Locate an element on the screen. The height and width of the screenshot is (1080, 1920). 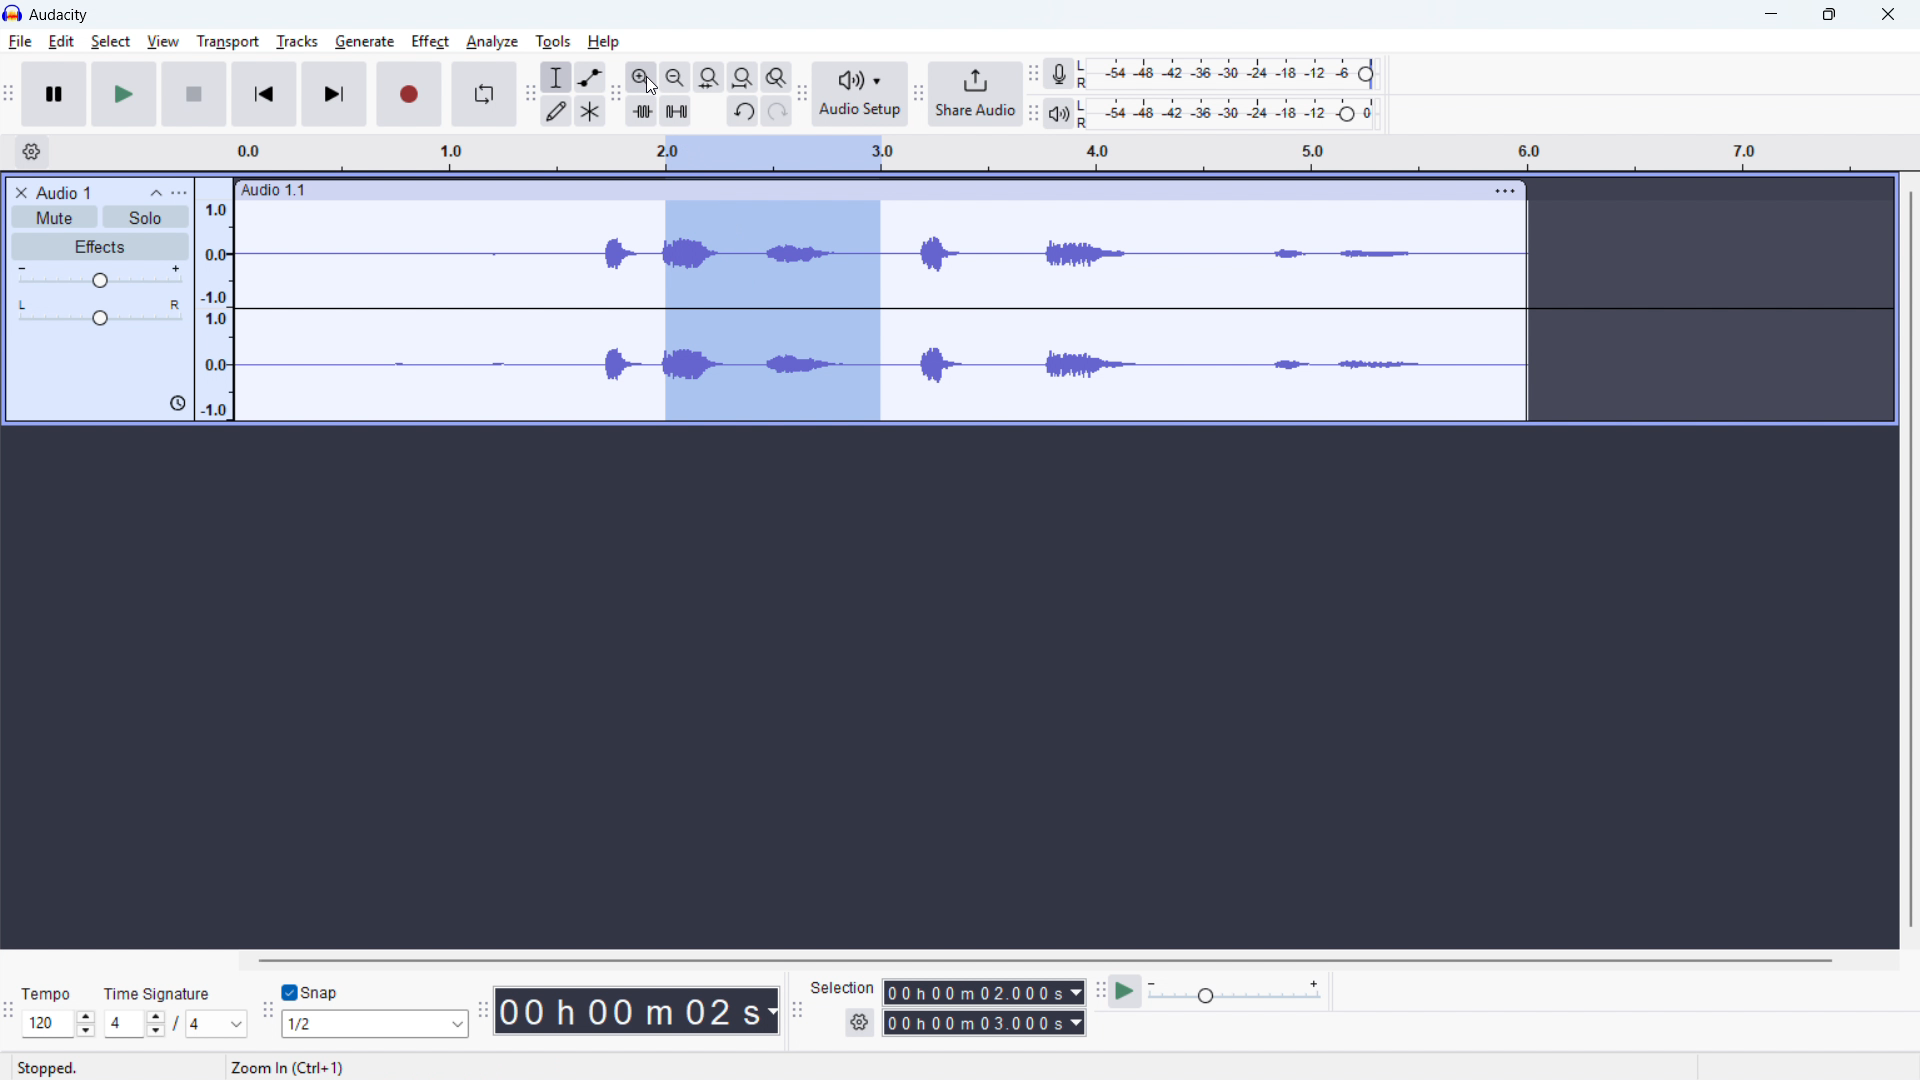
Skip to start is located at coordinates (264, 95).